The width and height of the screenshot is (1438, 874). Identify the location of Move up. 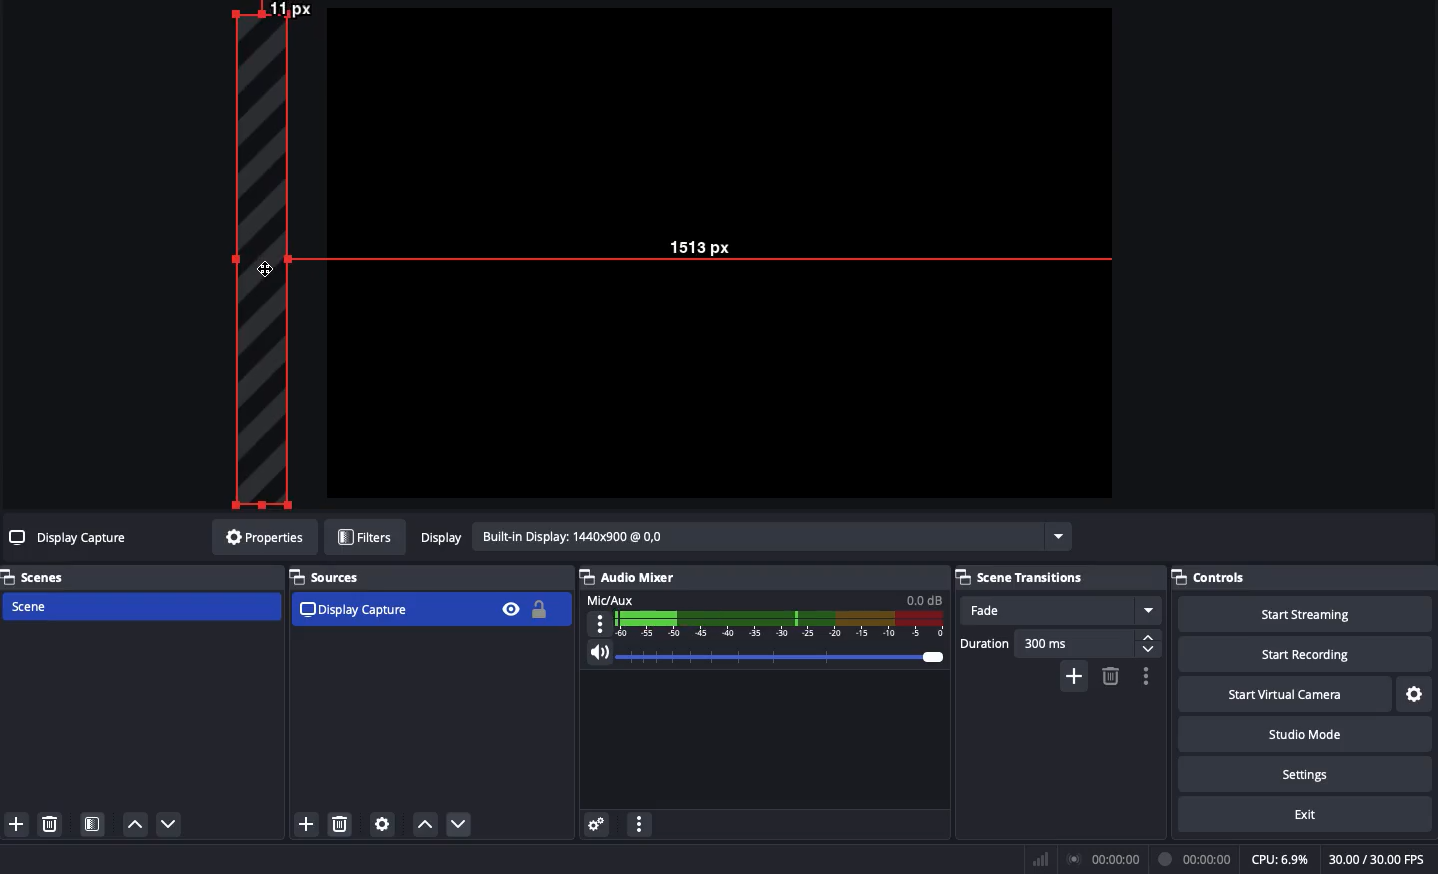
(134, 823).